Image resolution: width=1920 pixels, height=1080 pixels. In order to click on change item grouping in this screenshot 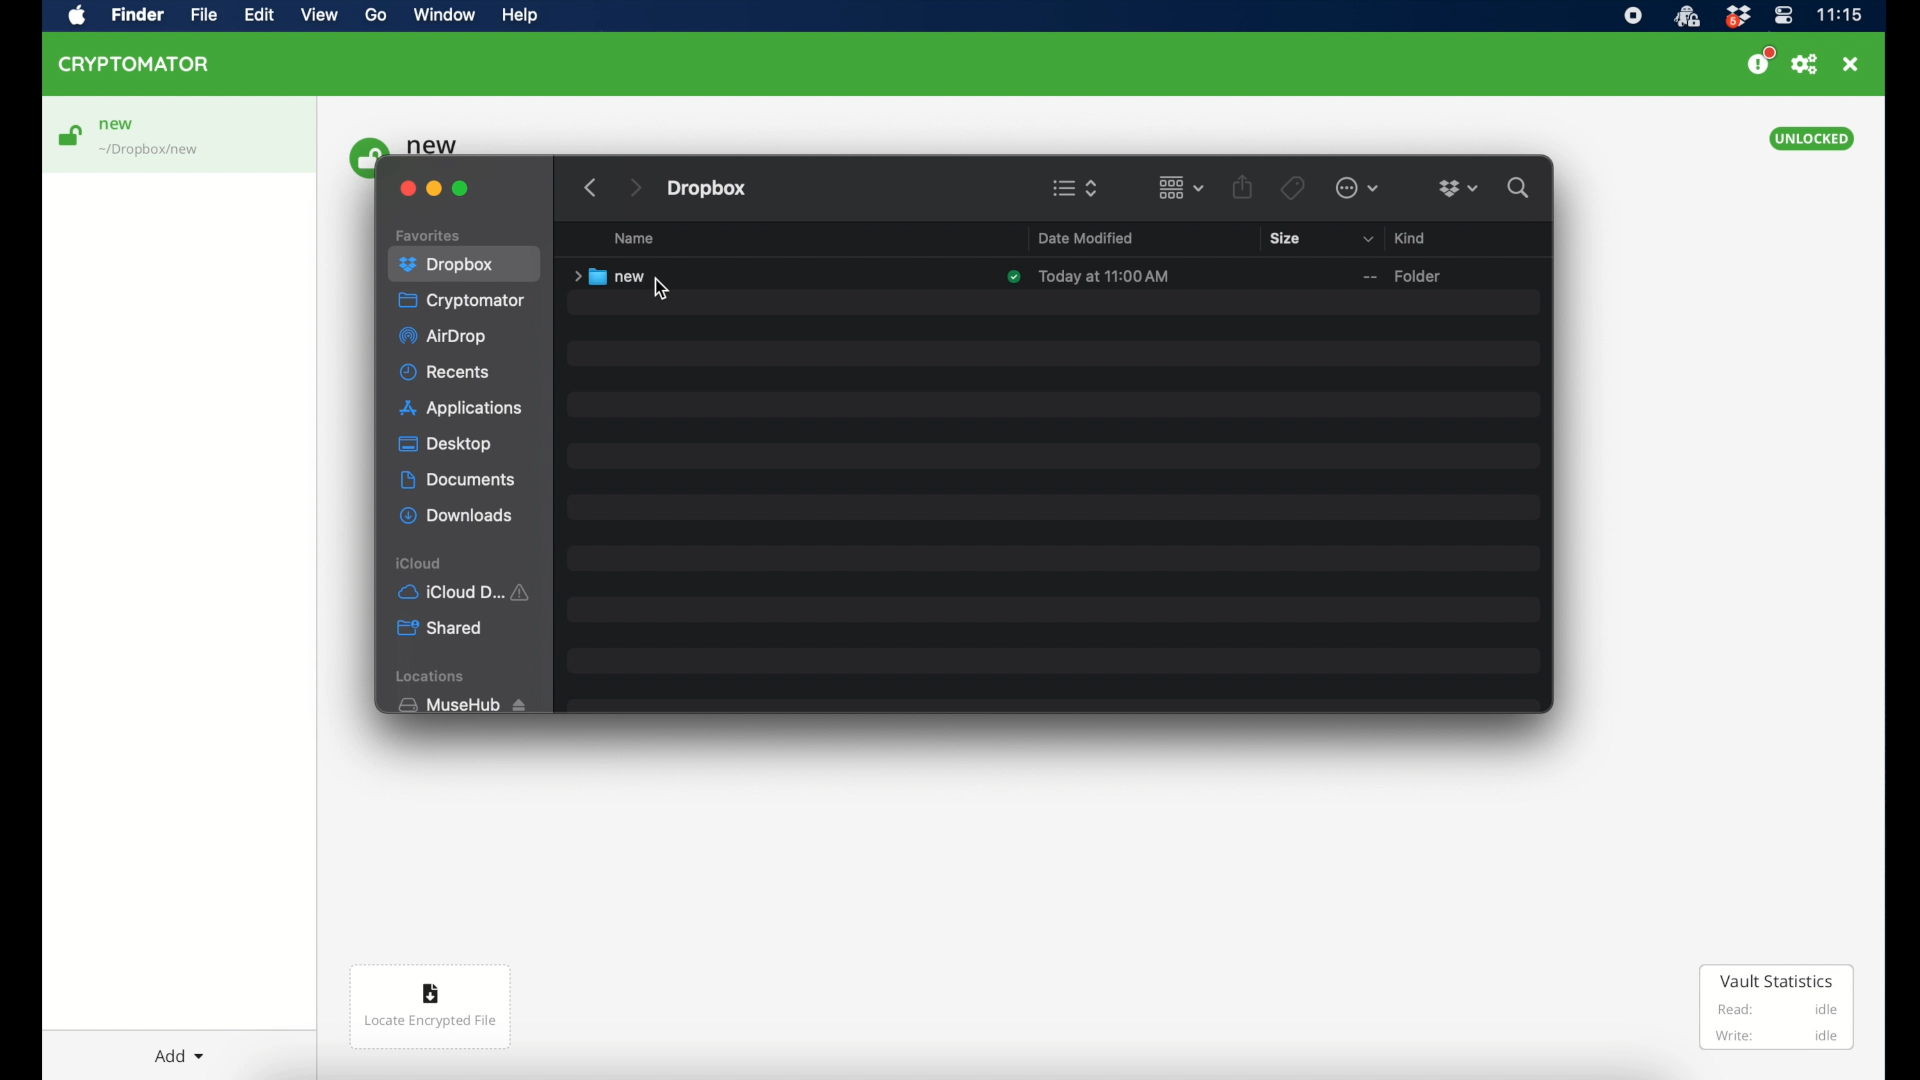, I will do `click(1182, 188)`.